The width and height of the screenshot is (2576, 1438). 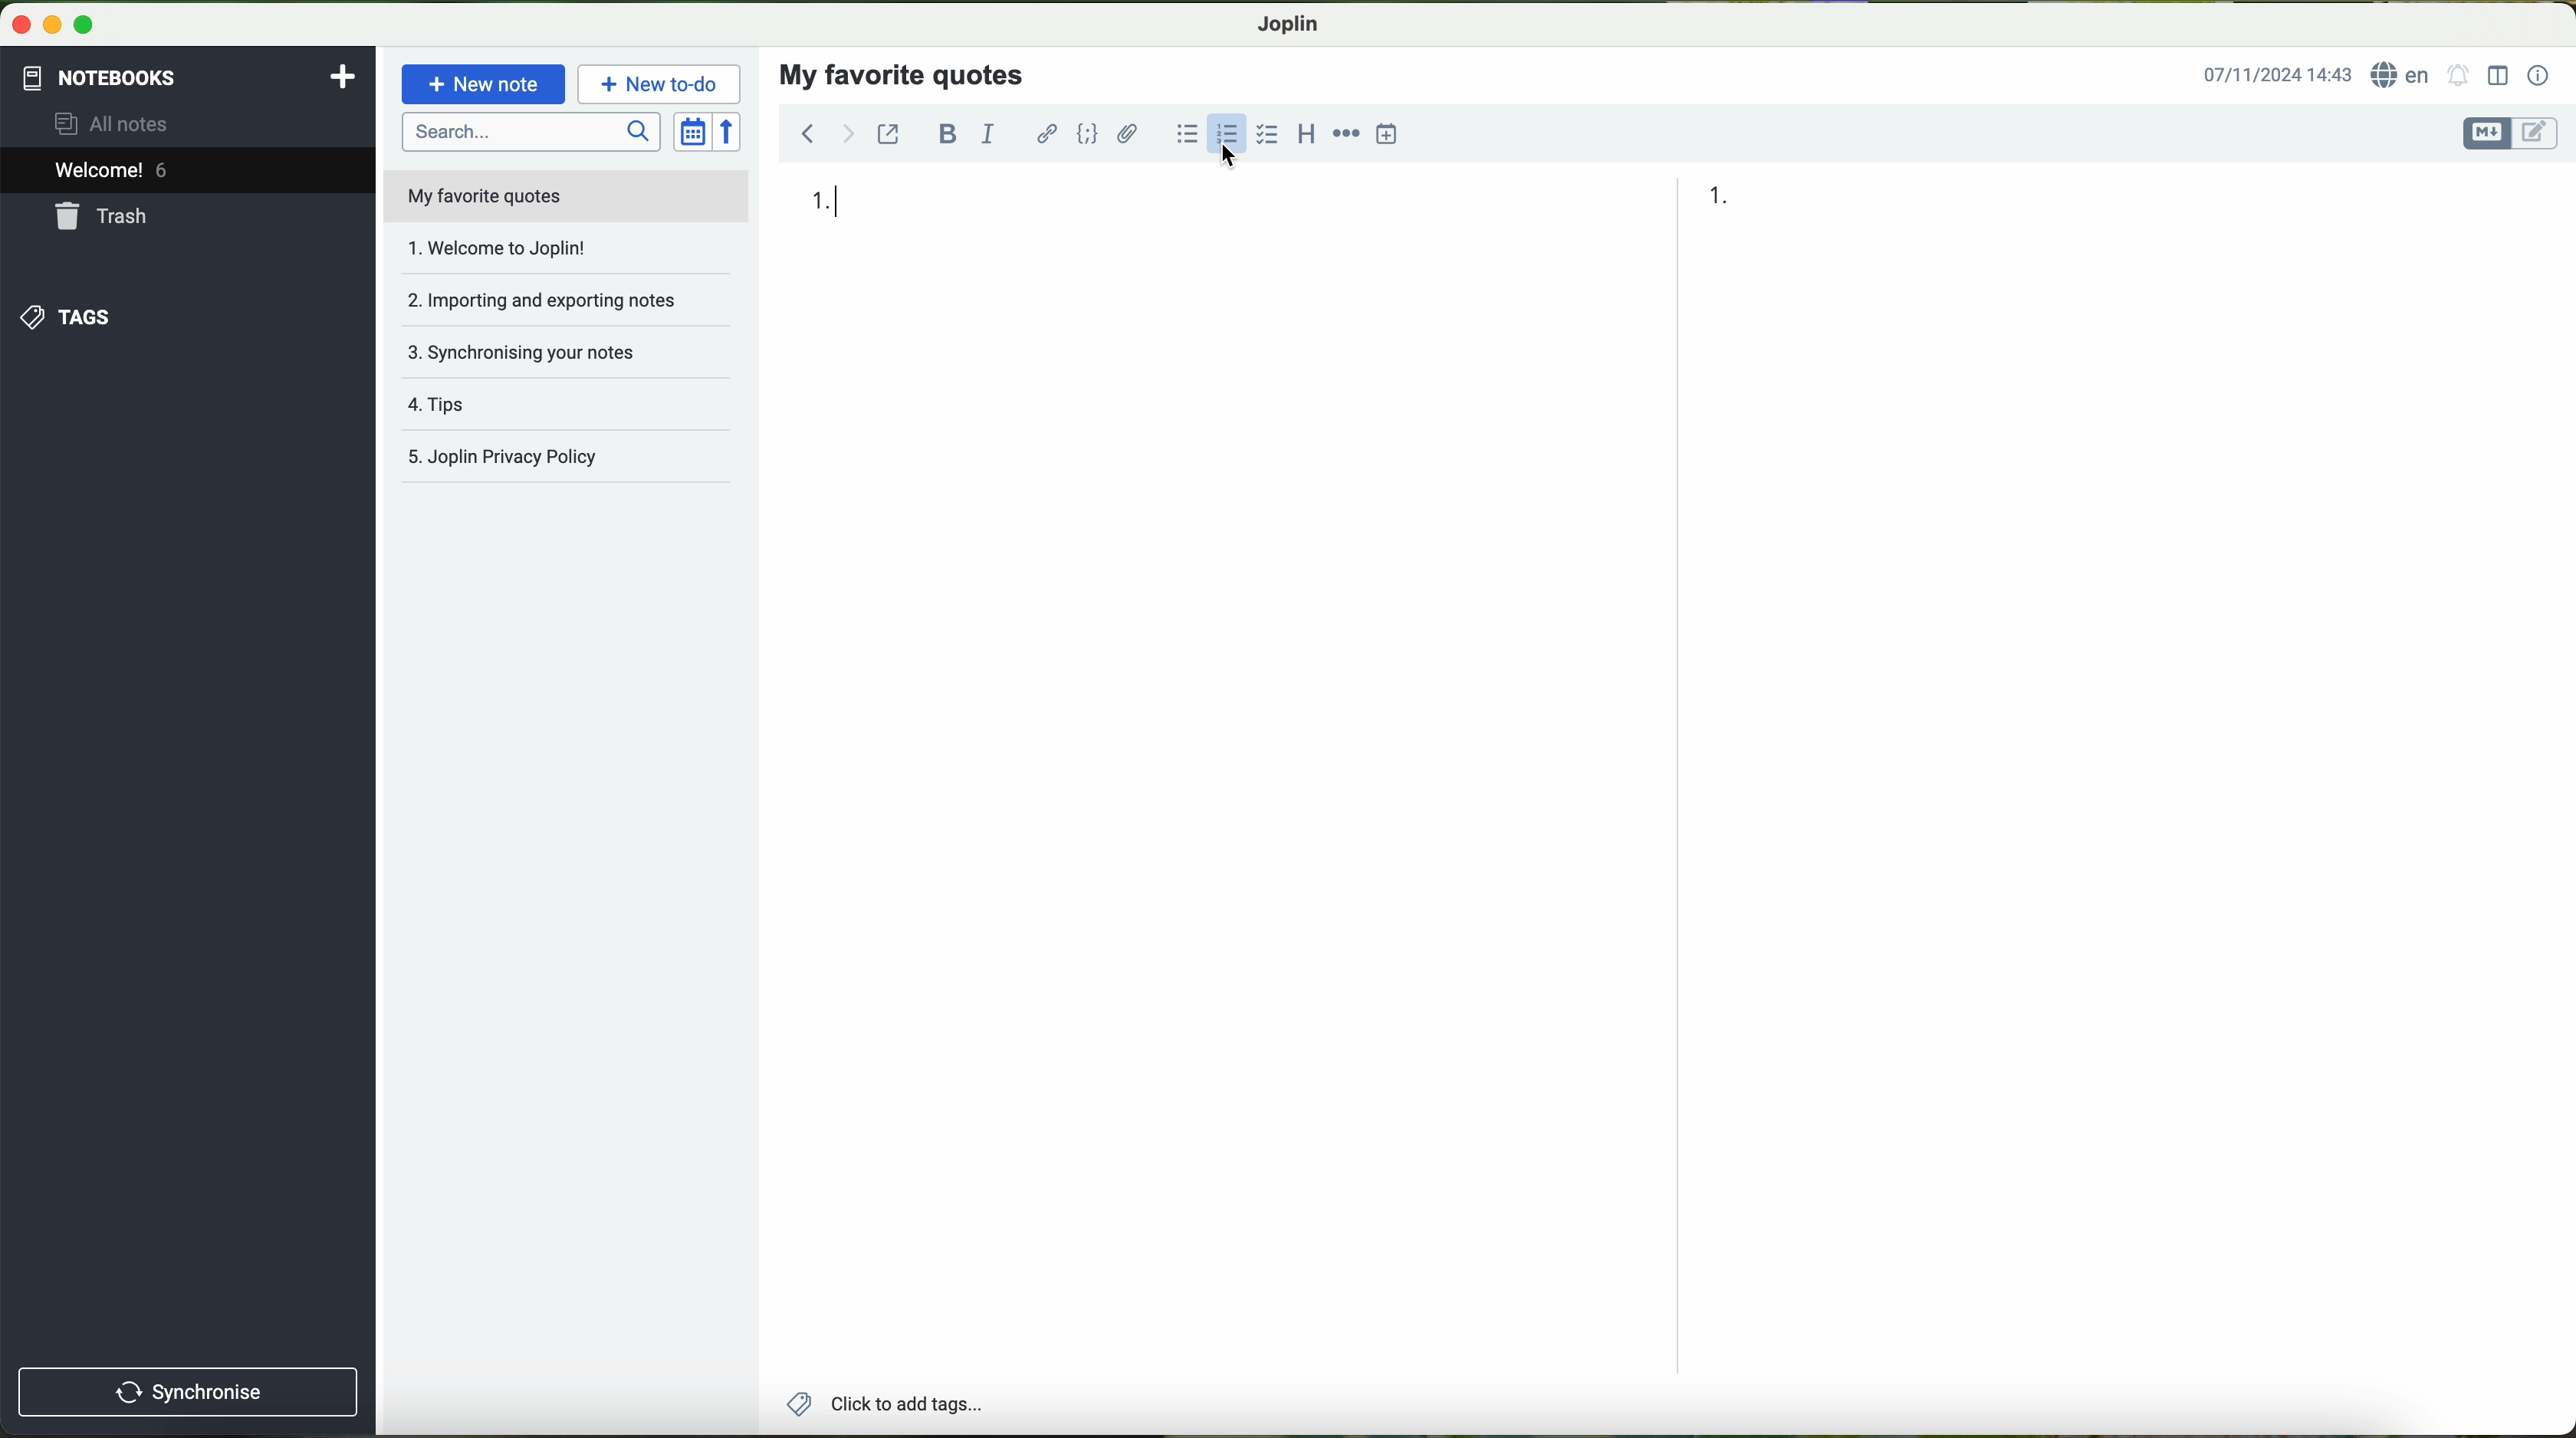 What do you see at coordinates (544, 250) in the screenshot?
I see `welcome to joplin` at bounding box center [544, 250].